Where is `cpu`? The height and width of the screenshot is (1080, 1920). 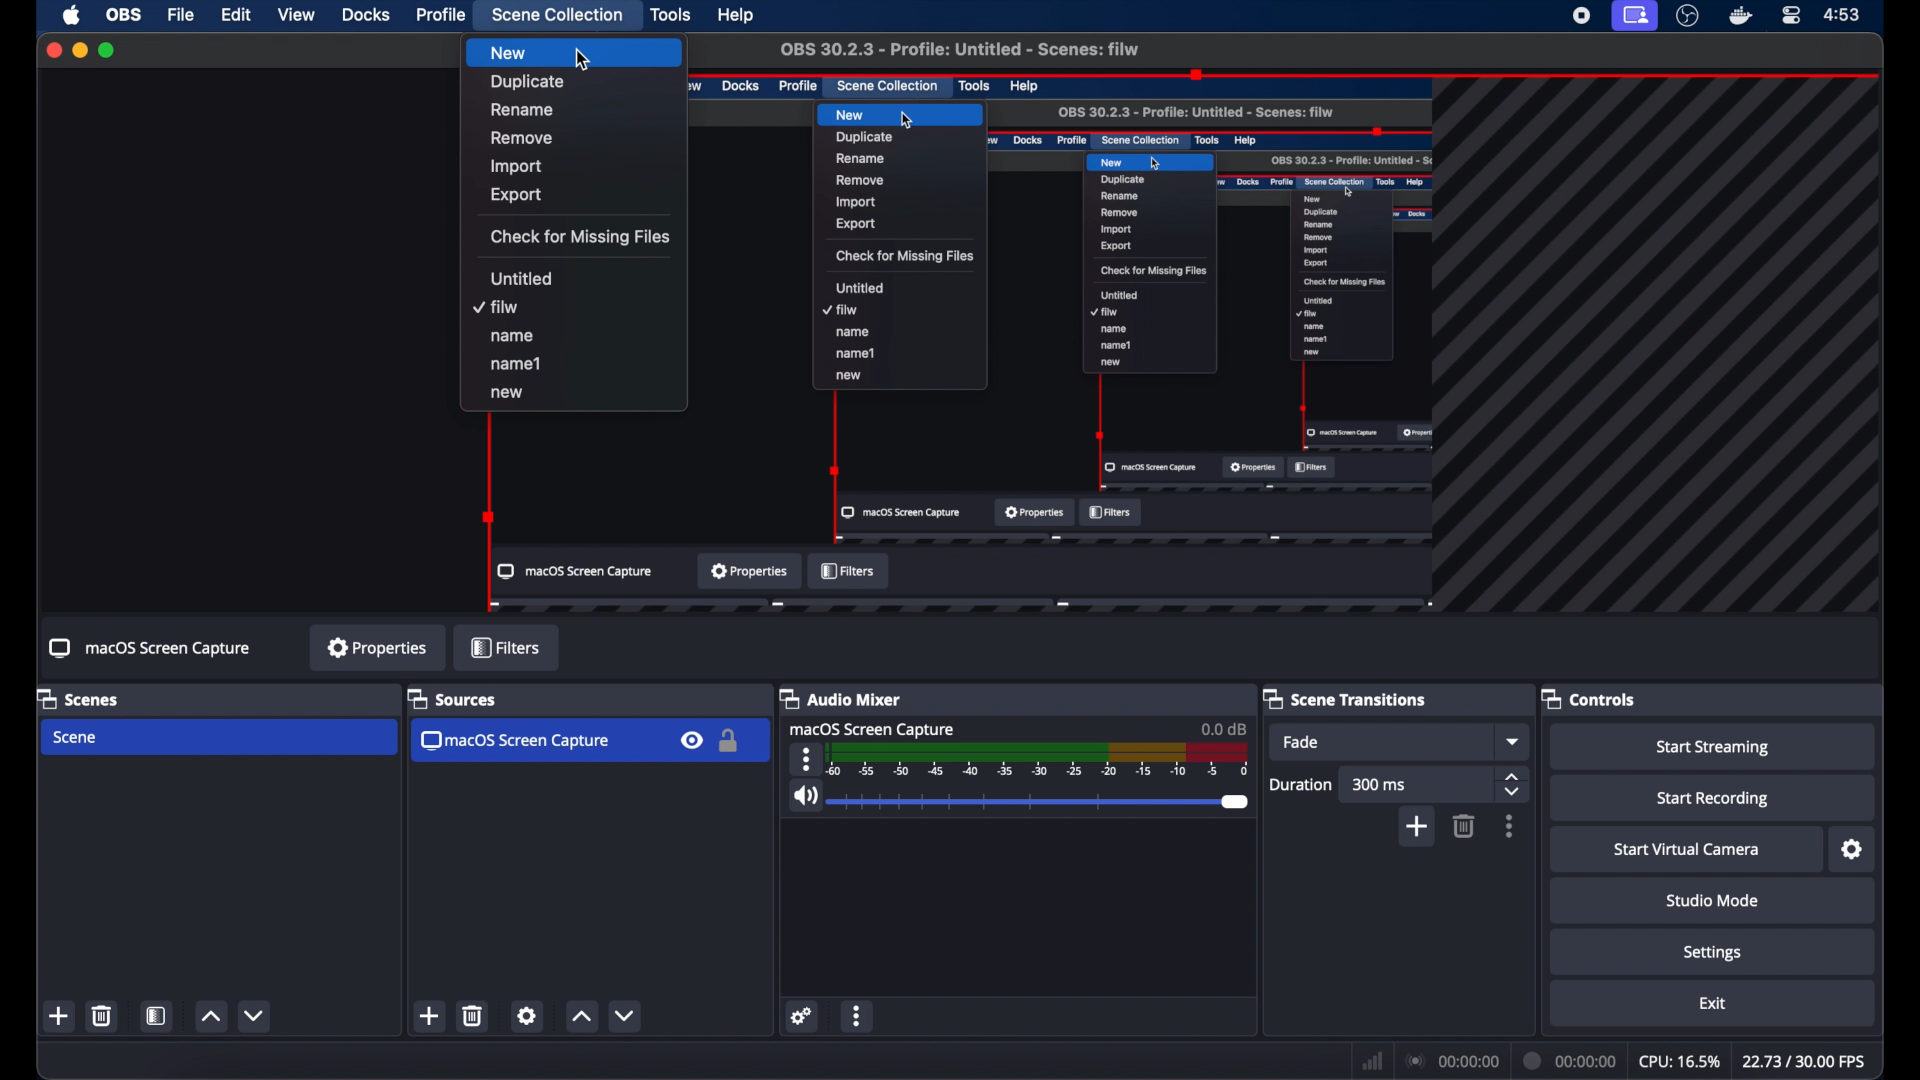 cpu is located at coordinates (1679, 1060).